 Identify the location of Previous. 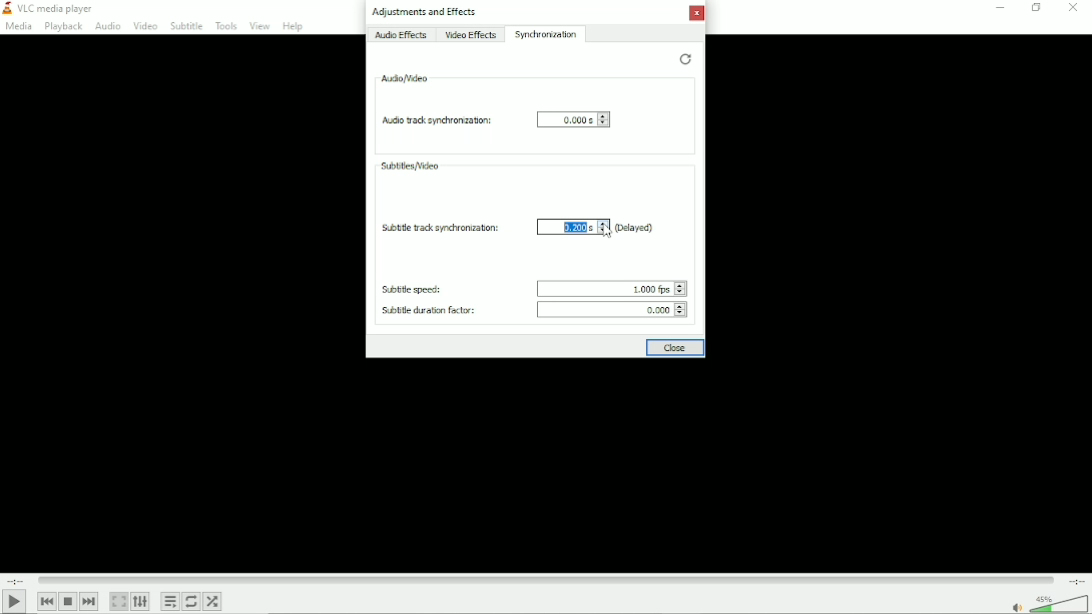
(47, 601).